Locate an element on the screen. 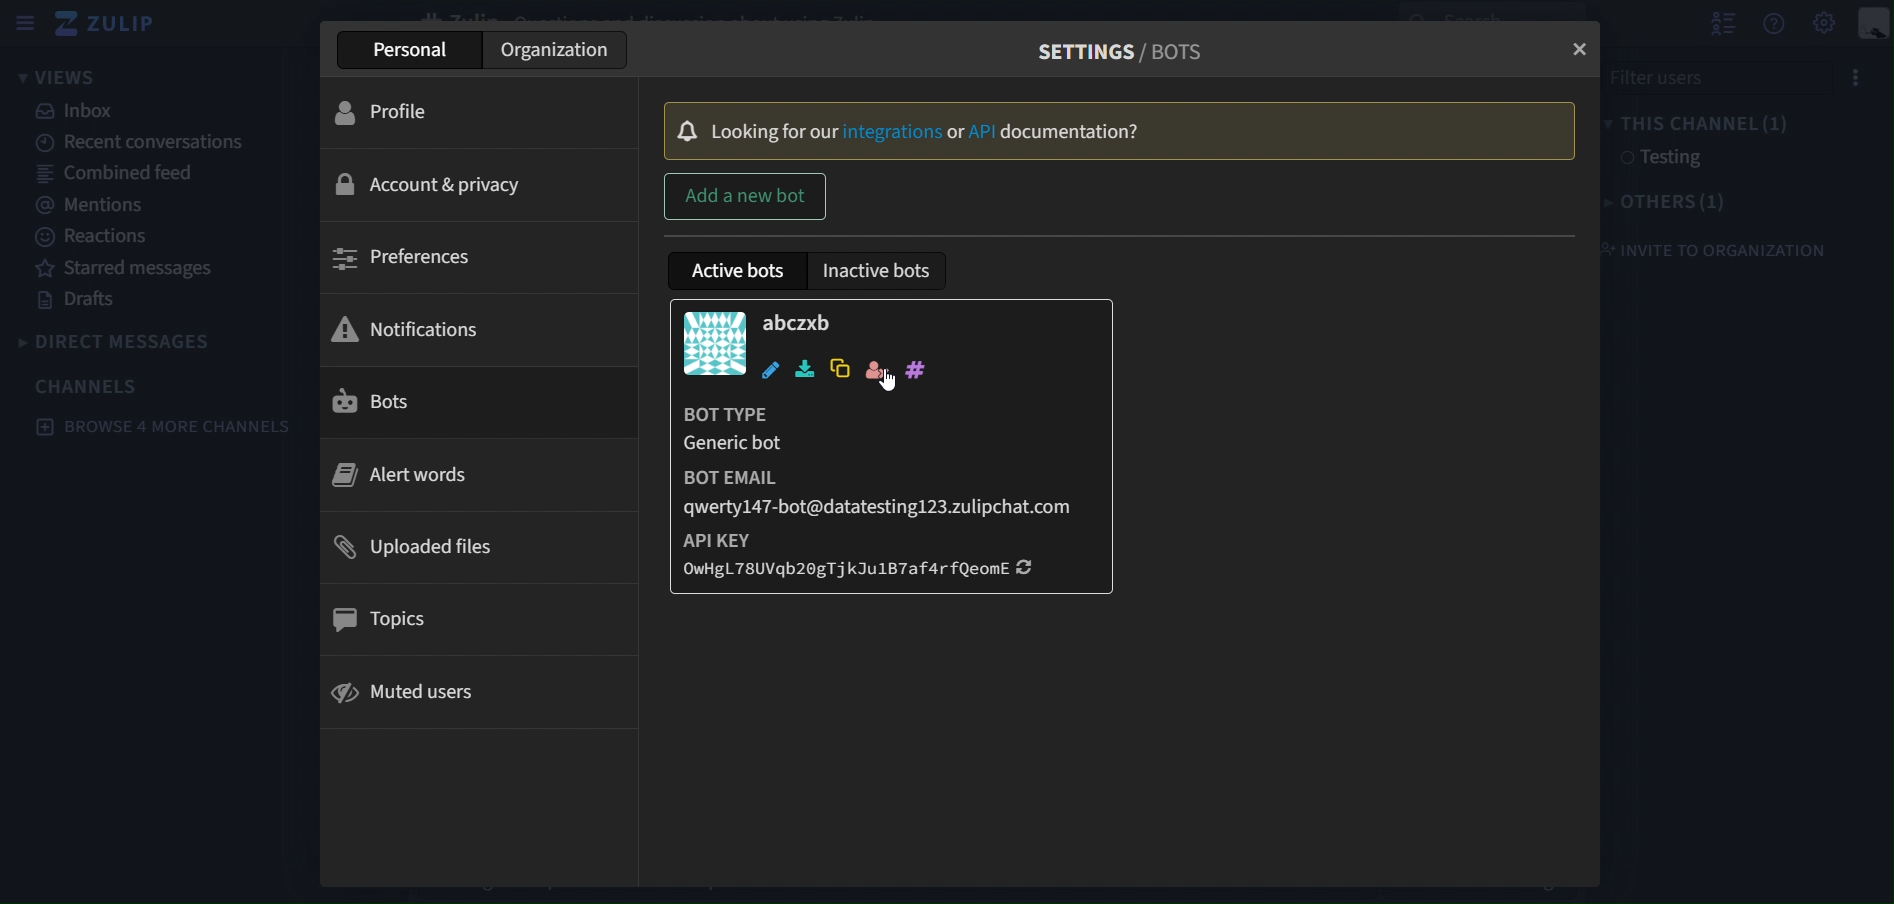  main menu is located at coordinates (1823, 23).